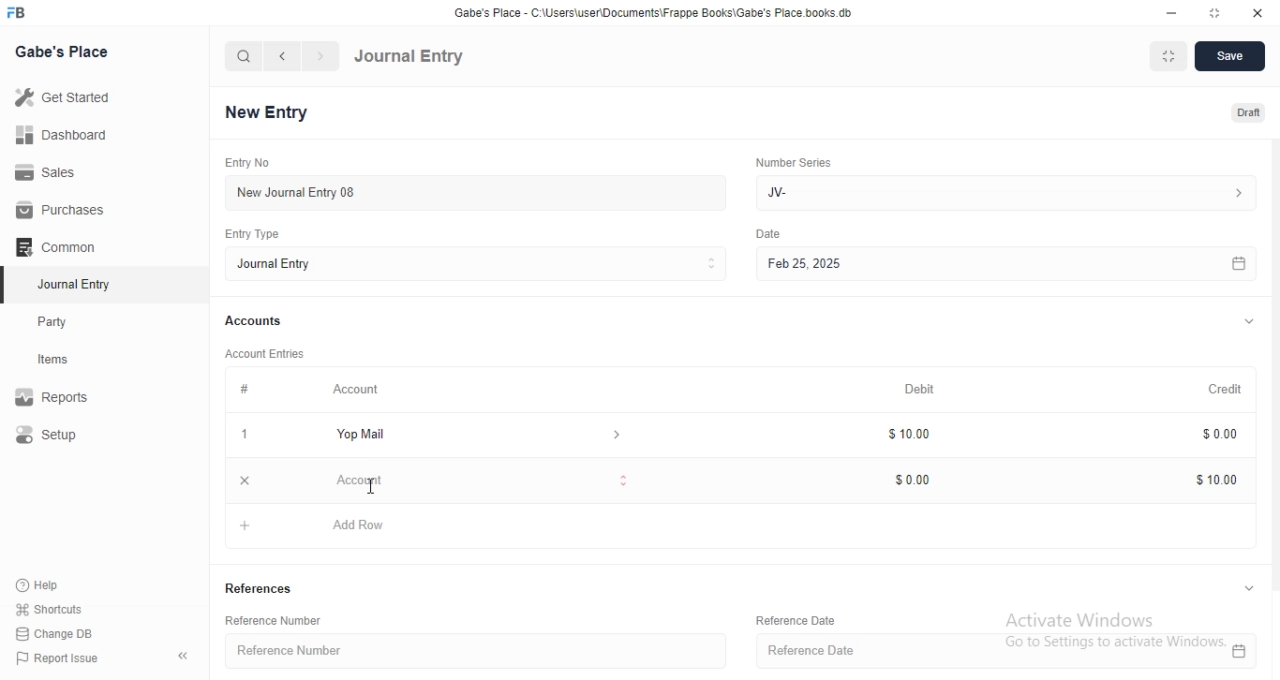 The image size is (1280, 680). What do you see at coordinates (793, 164) in the screenshot?
I see `Number Series` at bounding box center [793, 164].